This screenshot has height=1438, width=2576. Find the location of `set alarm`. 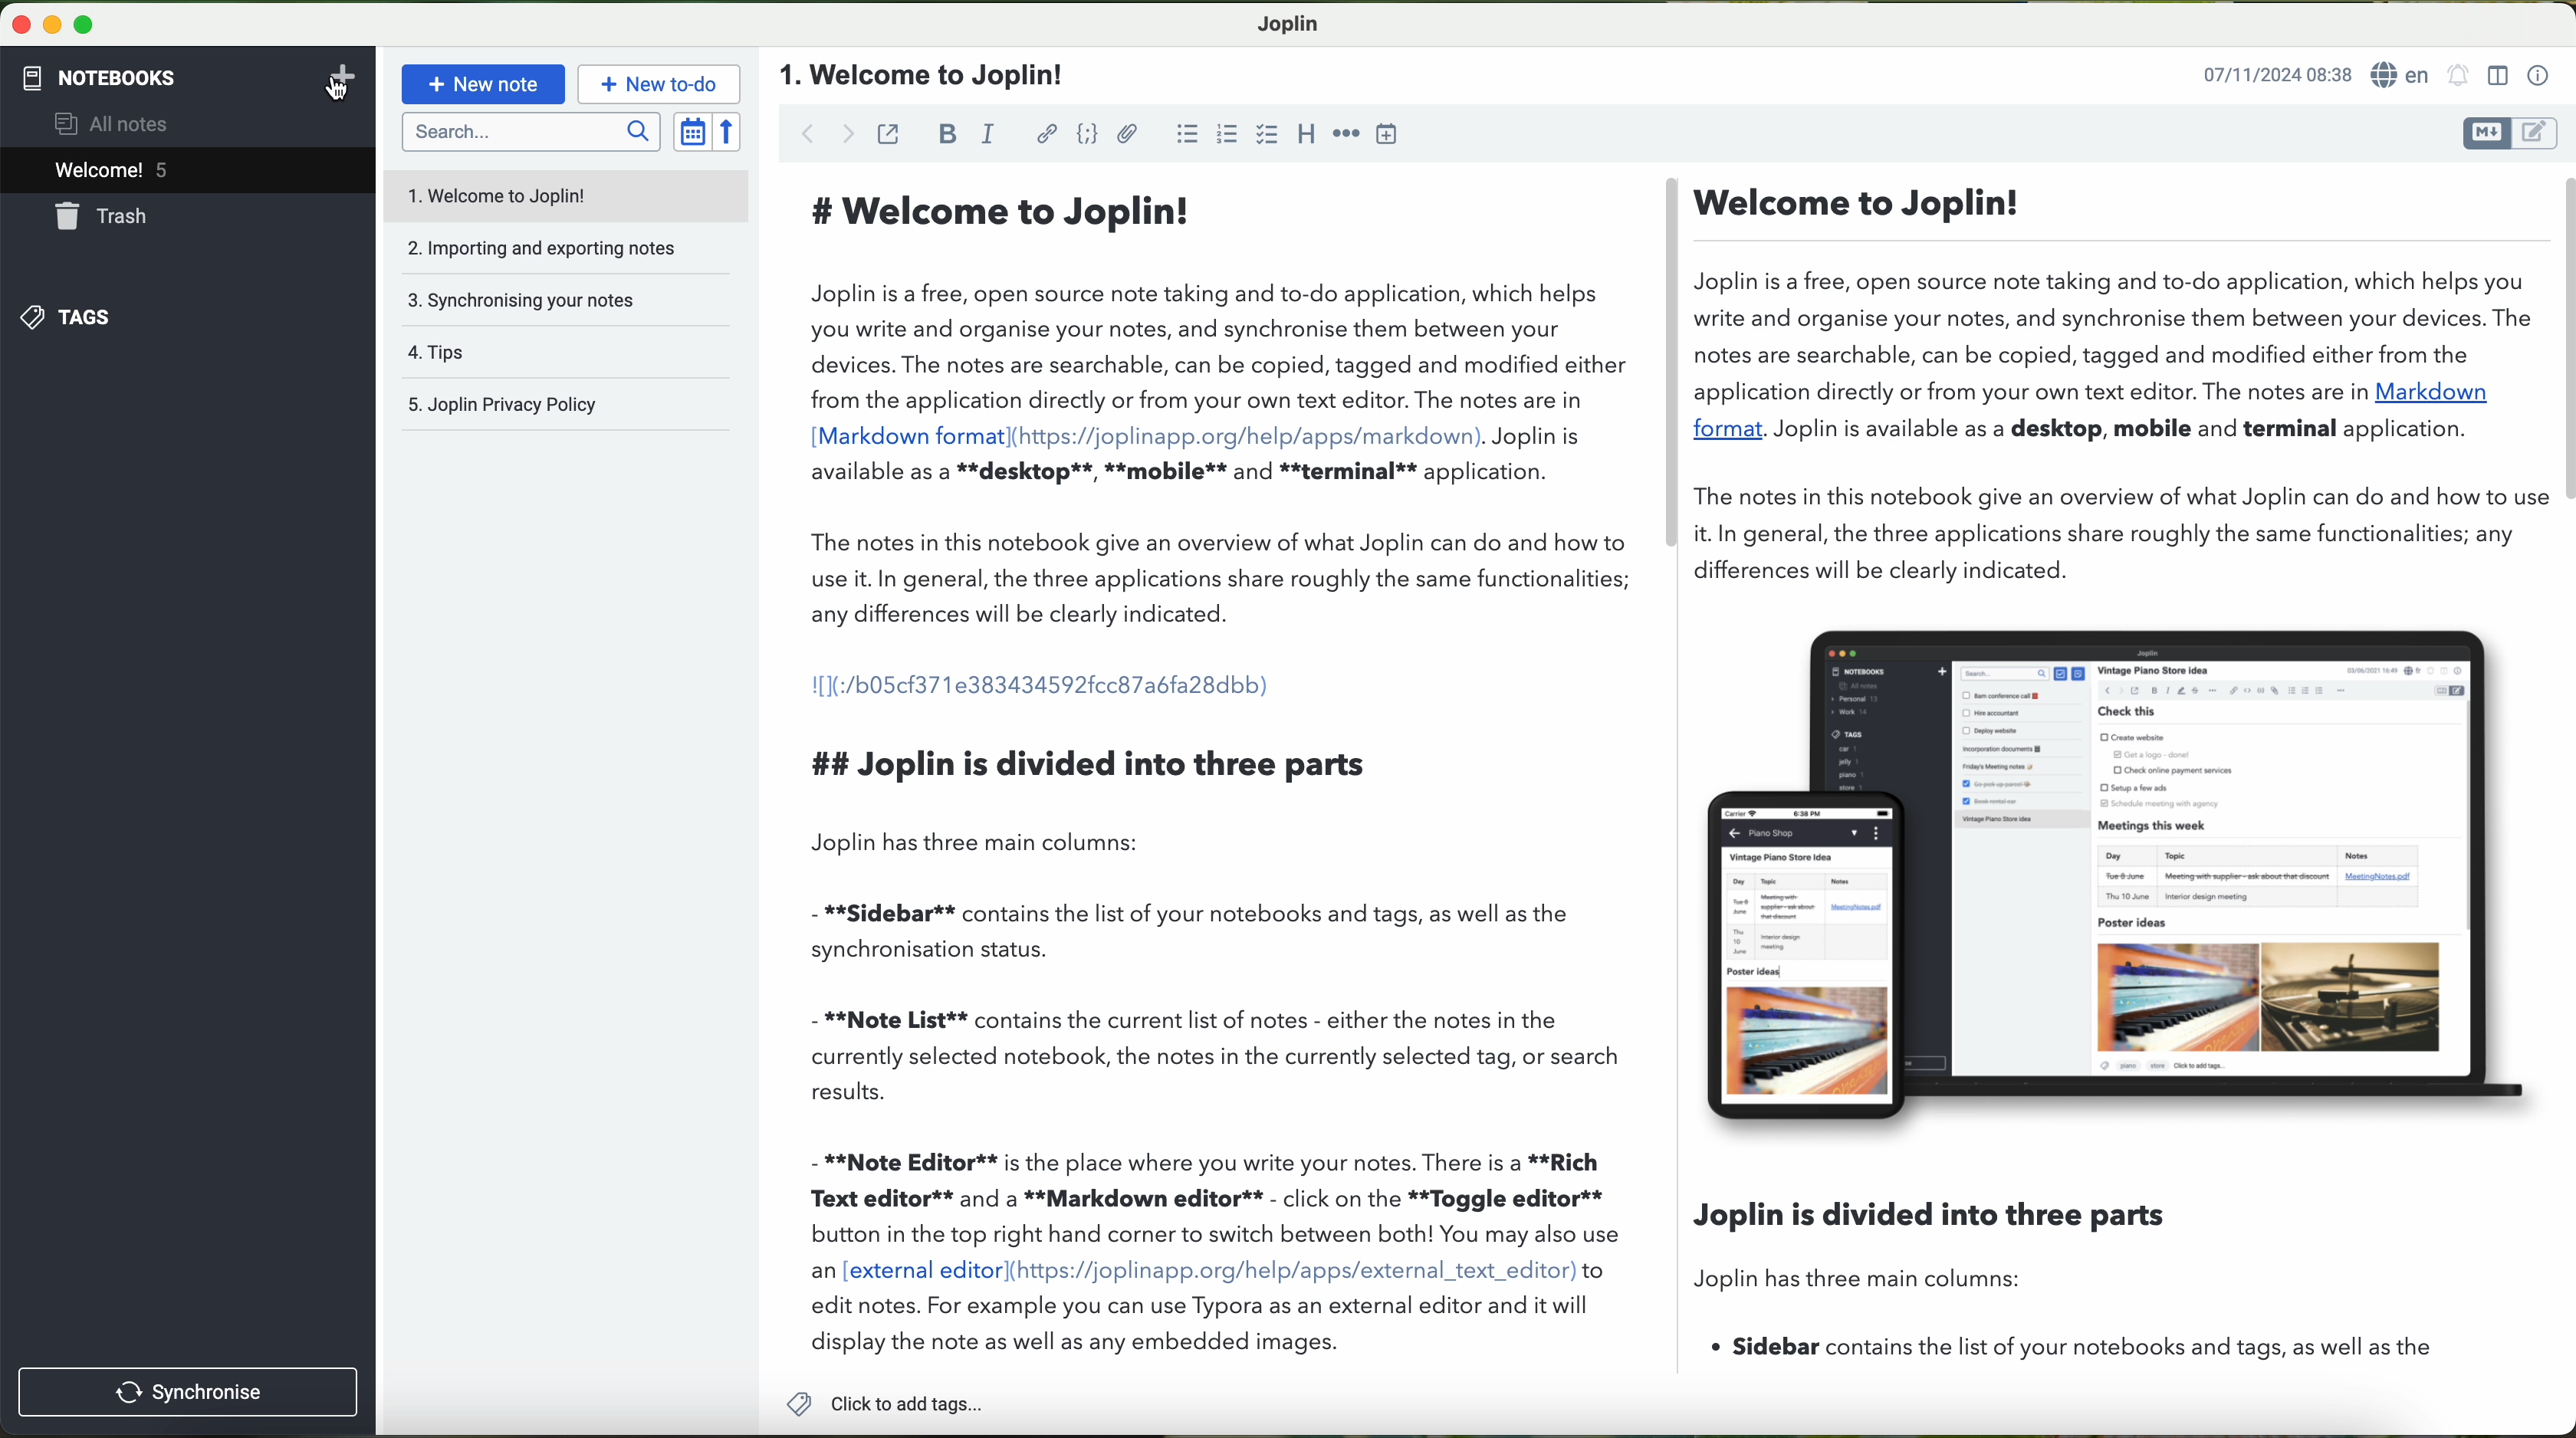

set alarm is located at coordinates (2458, 79).